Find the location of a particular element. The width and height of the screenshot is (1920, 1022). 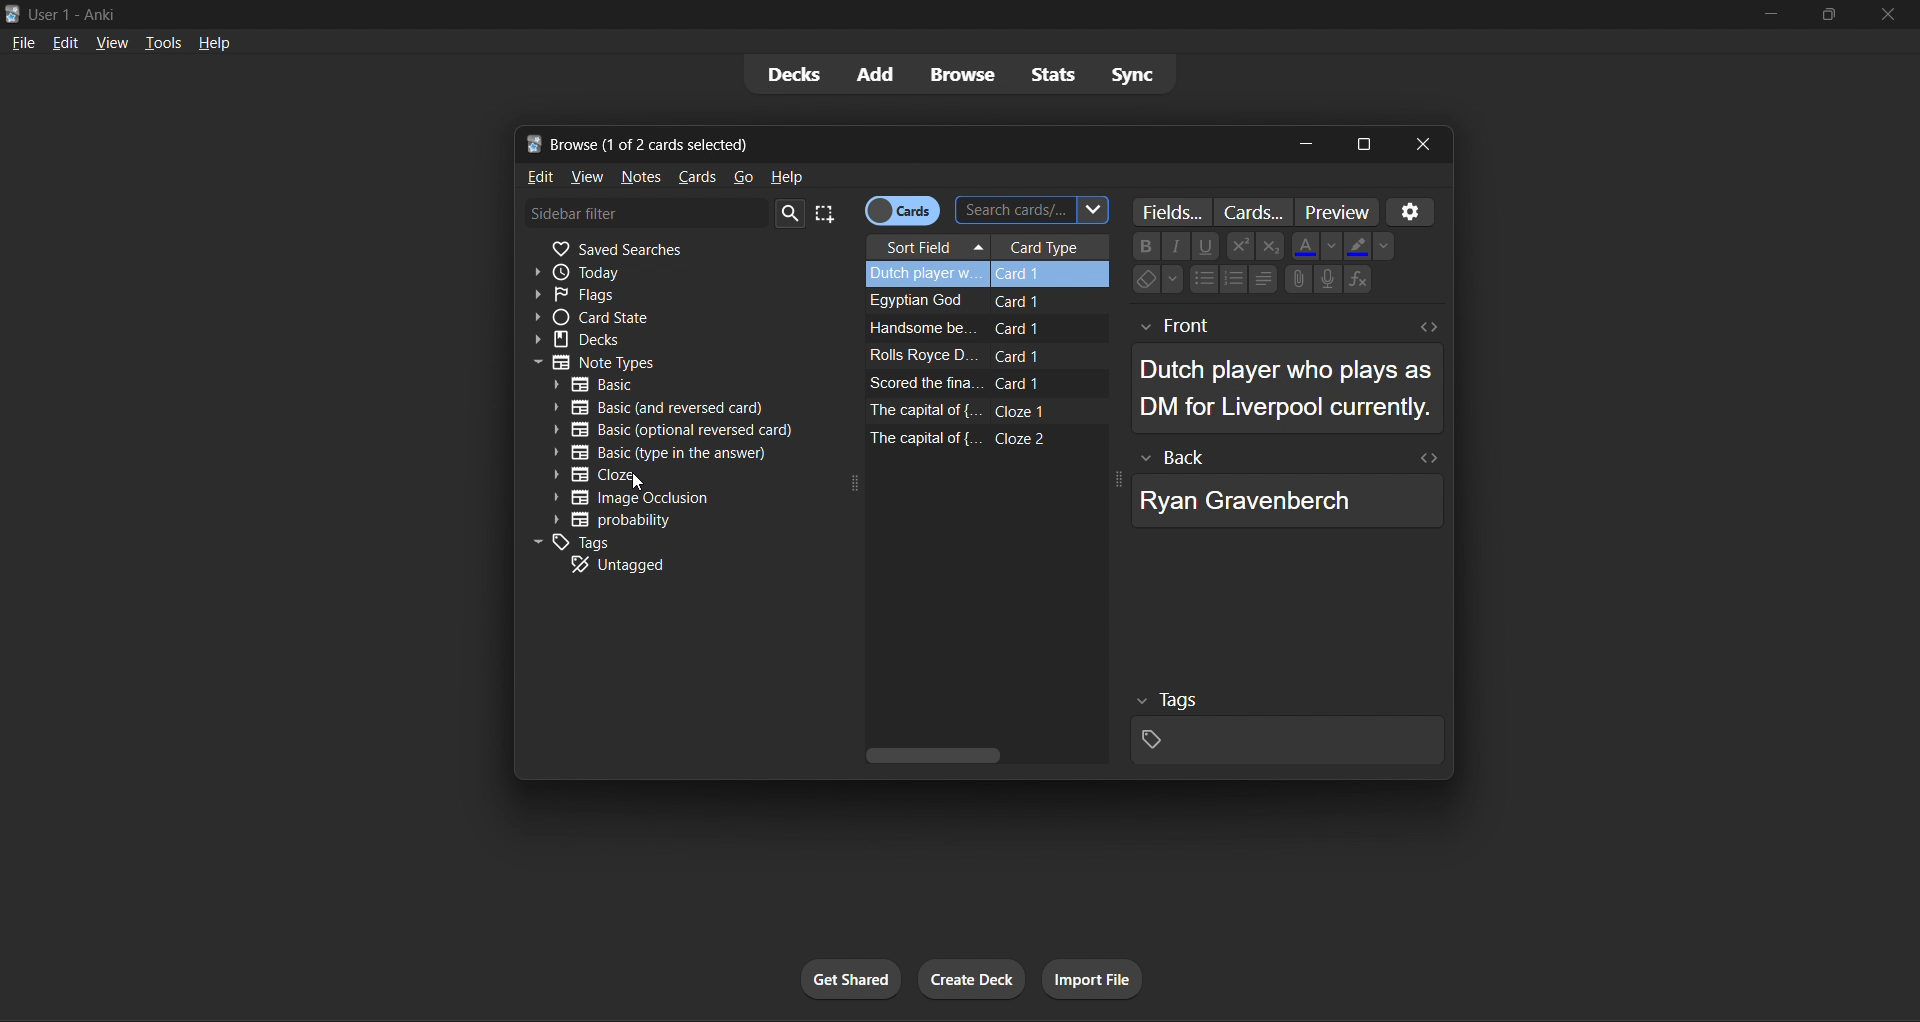

card state filter expand is located at coordinates (676, 319).